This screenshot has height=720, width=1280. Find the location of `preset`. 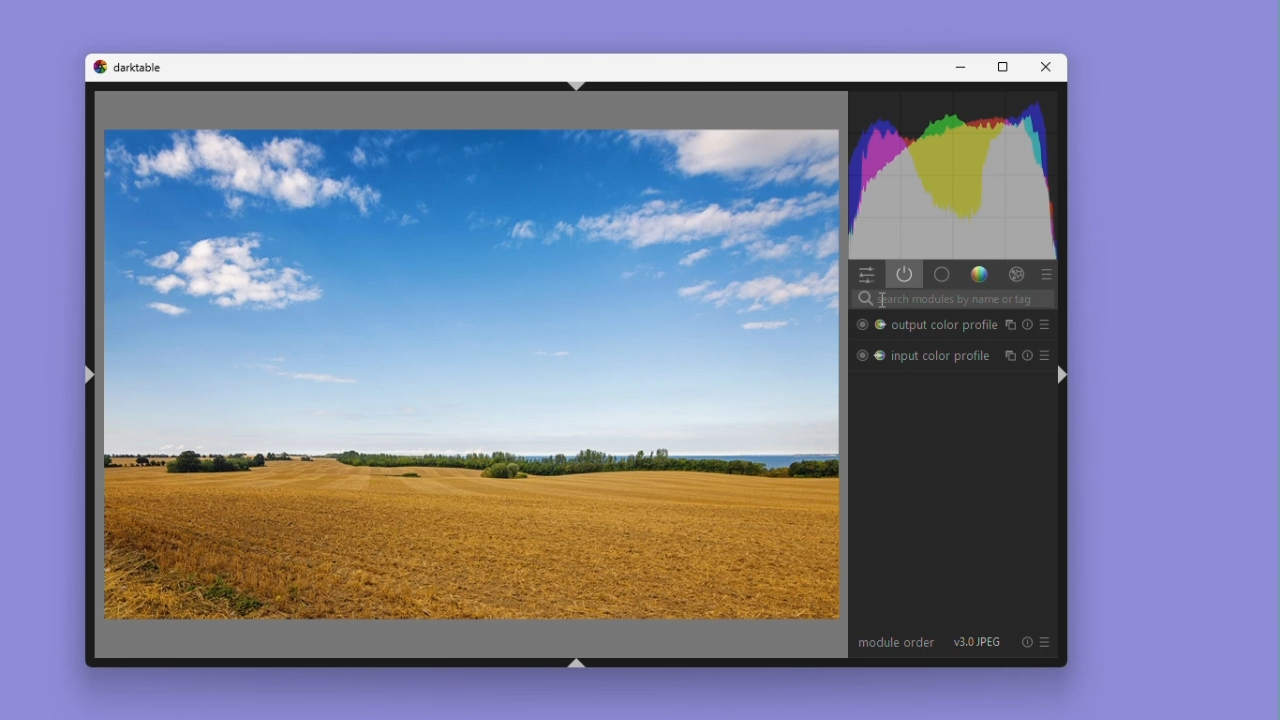

preset is located at coordinates (1046, 326).